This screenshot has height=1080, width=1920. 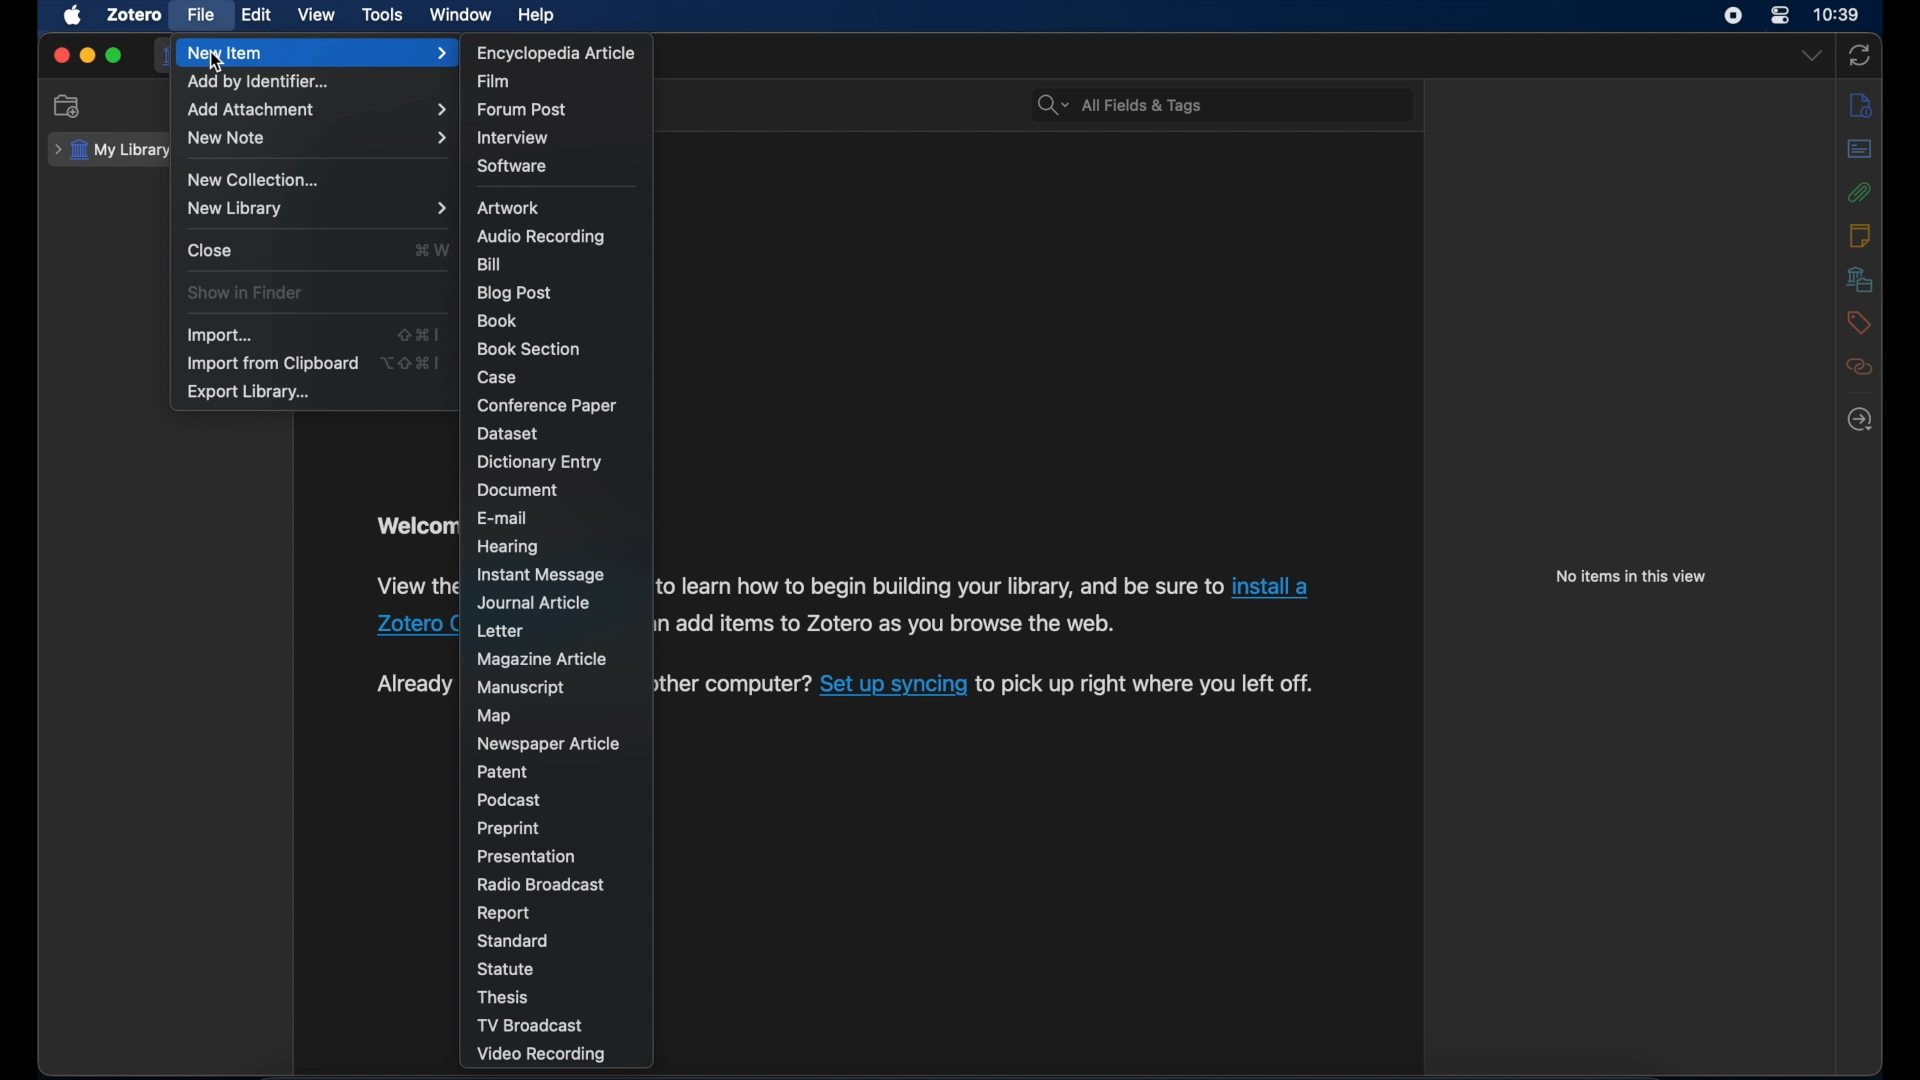 What do you see at coordinates (1856, 323) in the screenshot?
I see `tags` at bounding box center [1856, 323].